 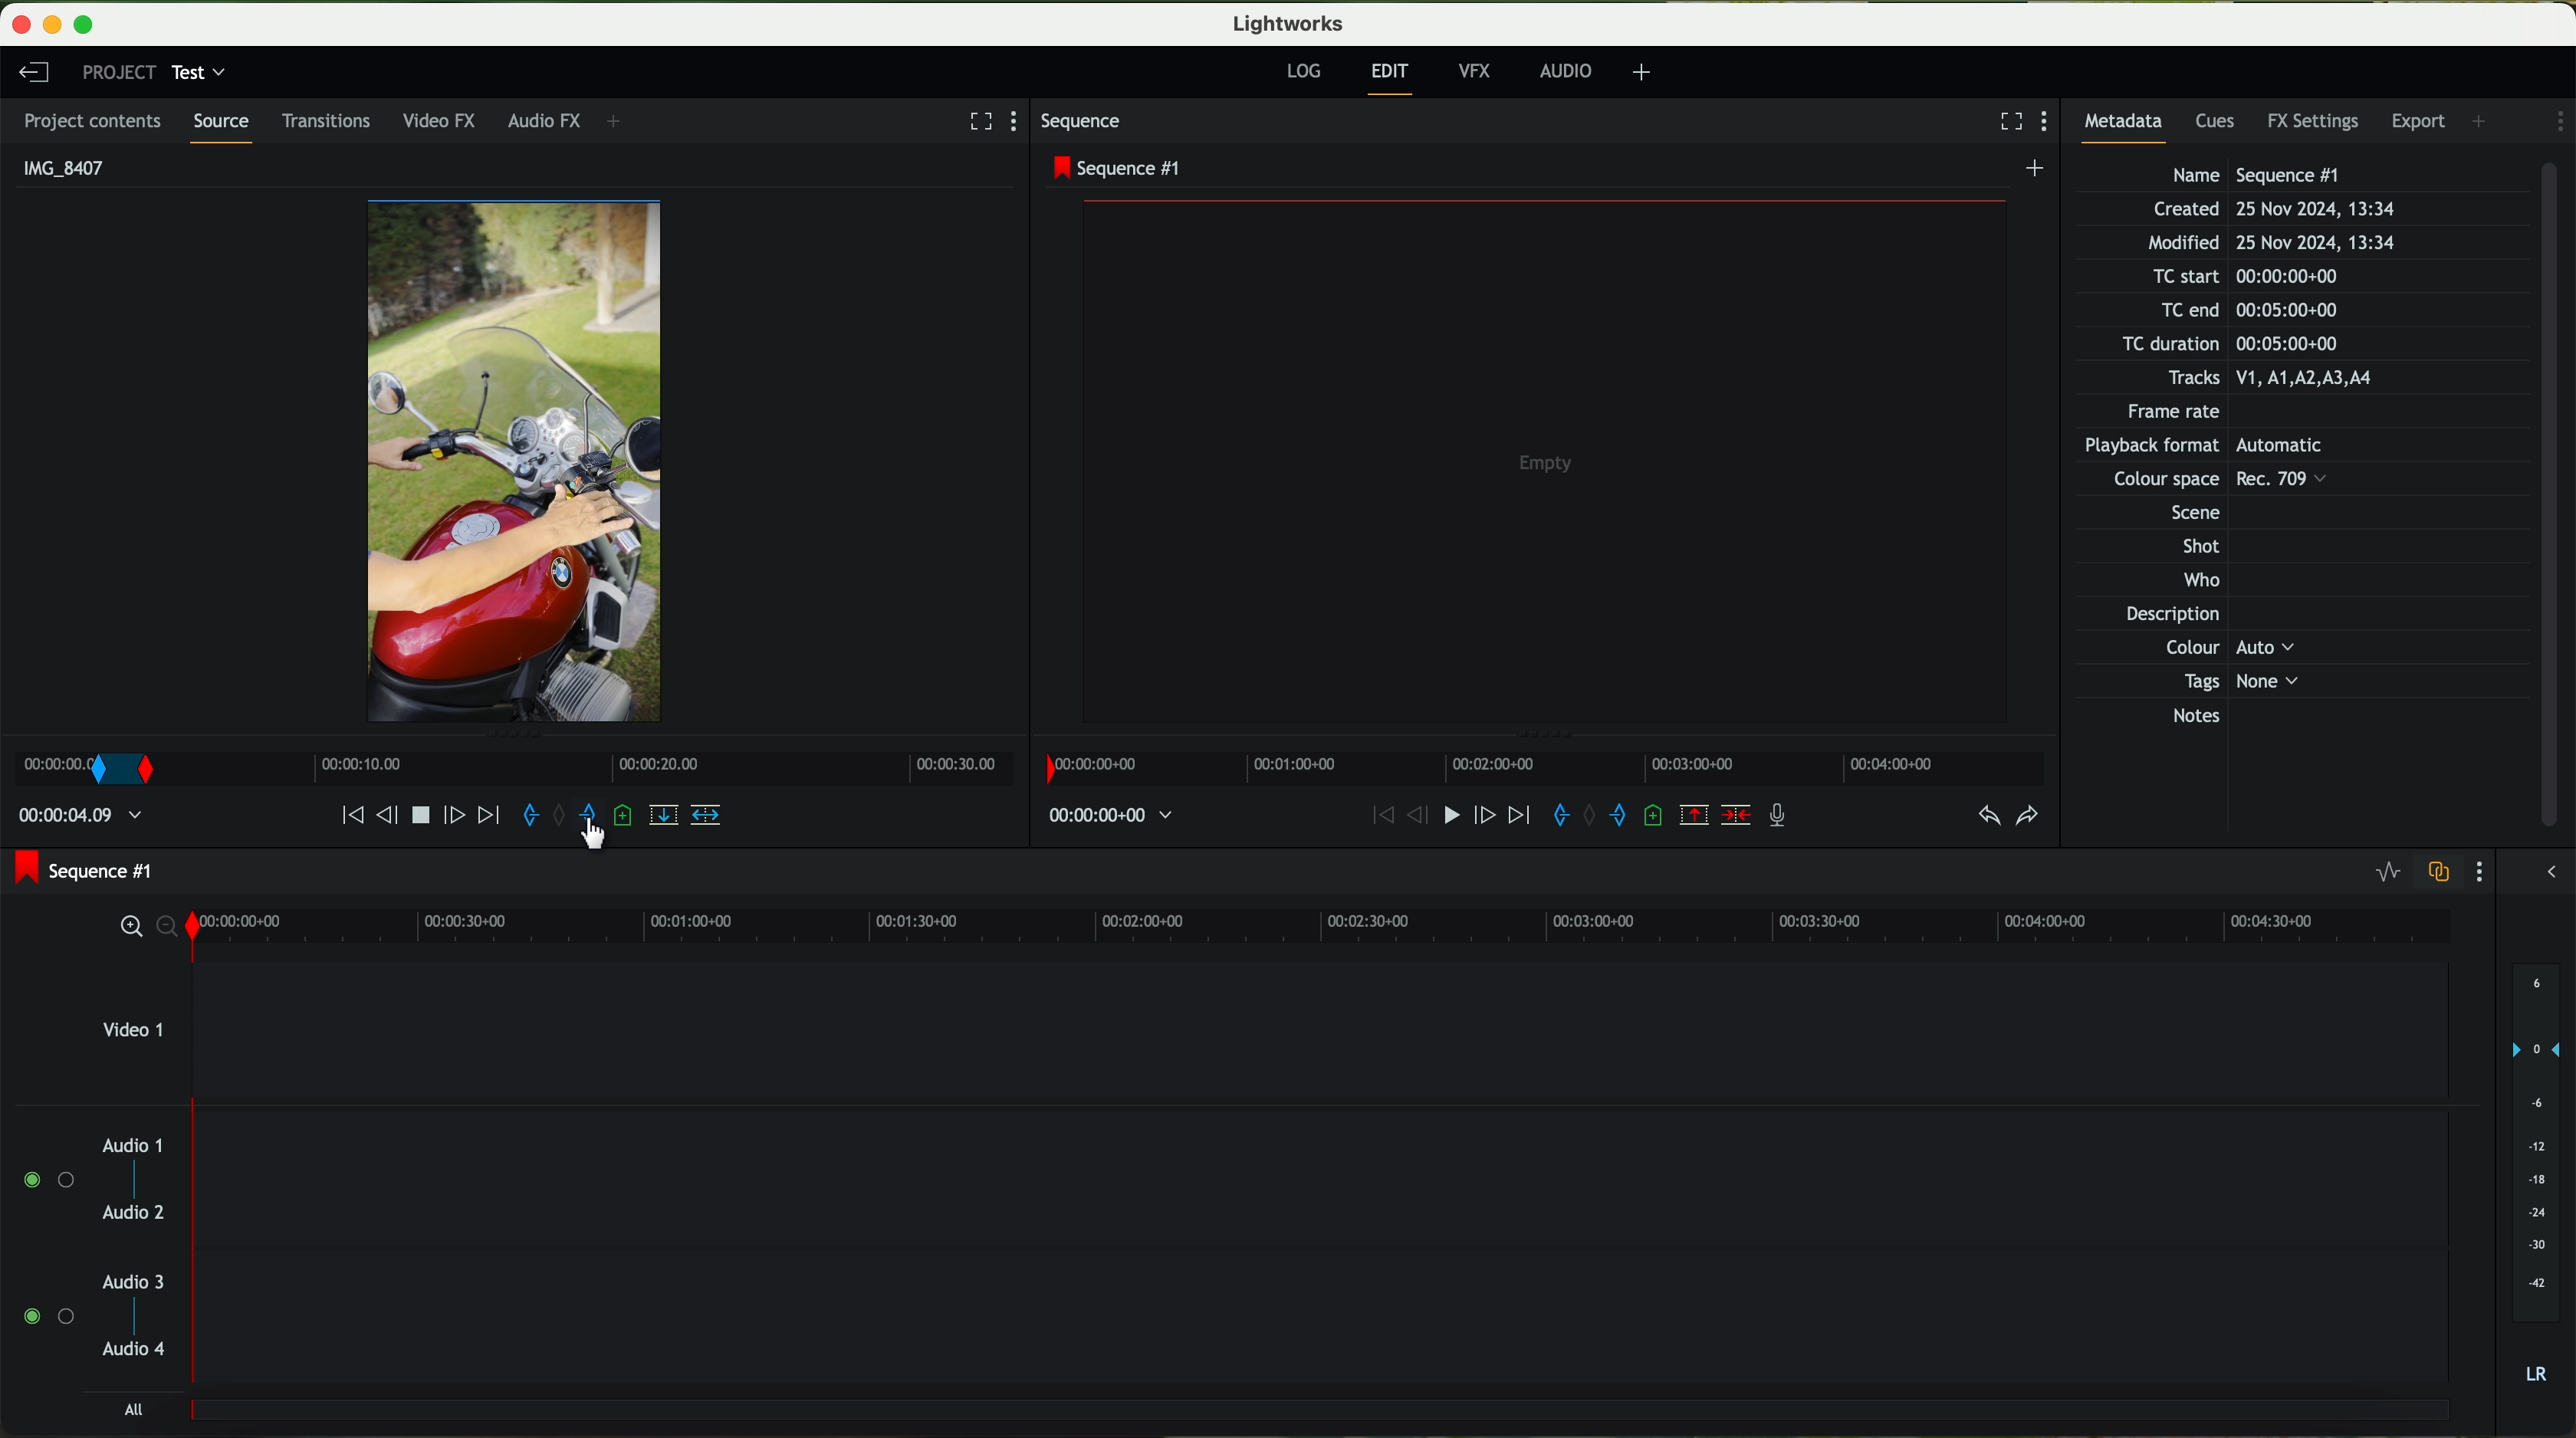 I want to click on replace into the target sequence, so click(x=663, y=818).